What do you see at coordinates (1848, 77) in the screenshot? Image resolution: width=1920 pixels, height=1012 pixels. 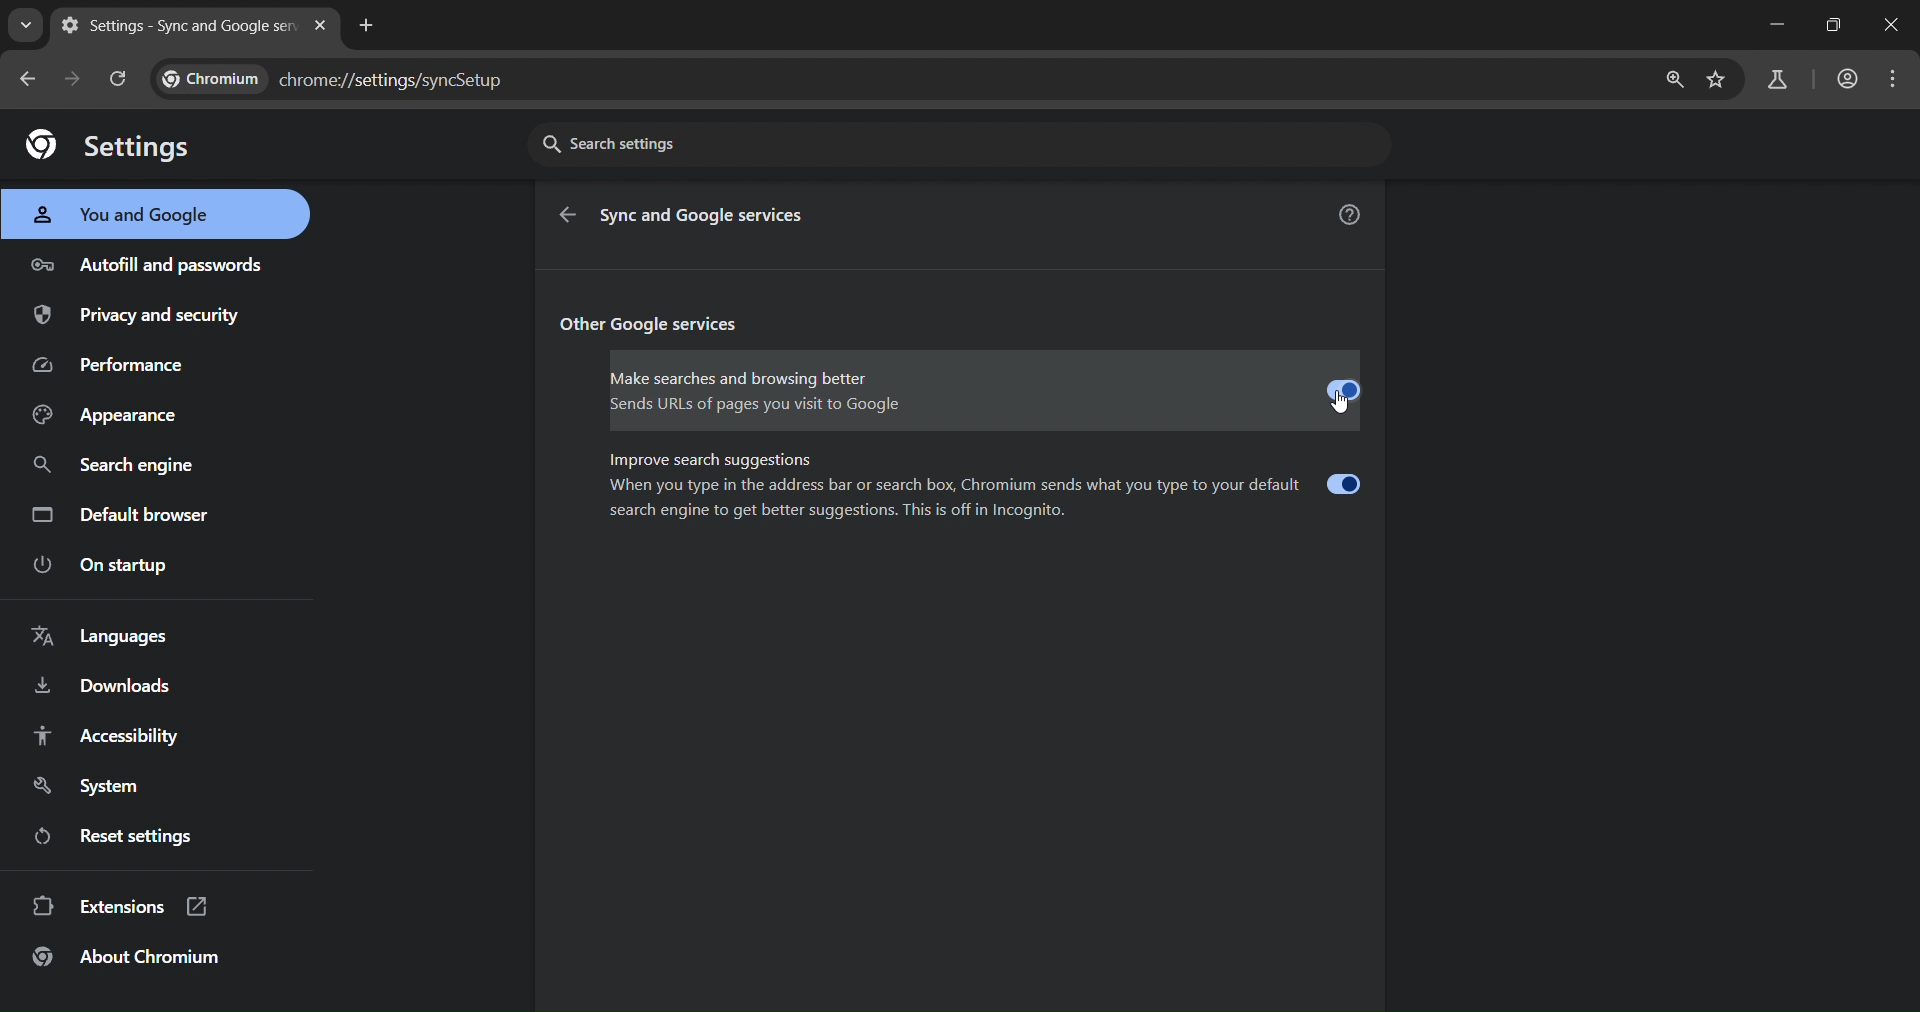 I see `account` at bounding box center [1848, 77].